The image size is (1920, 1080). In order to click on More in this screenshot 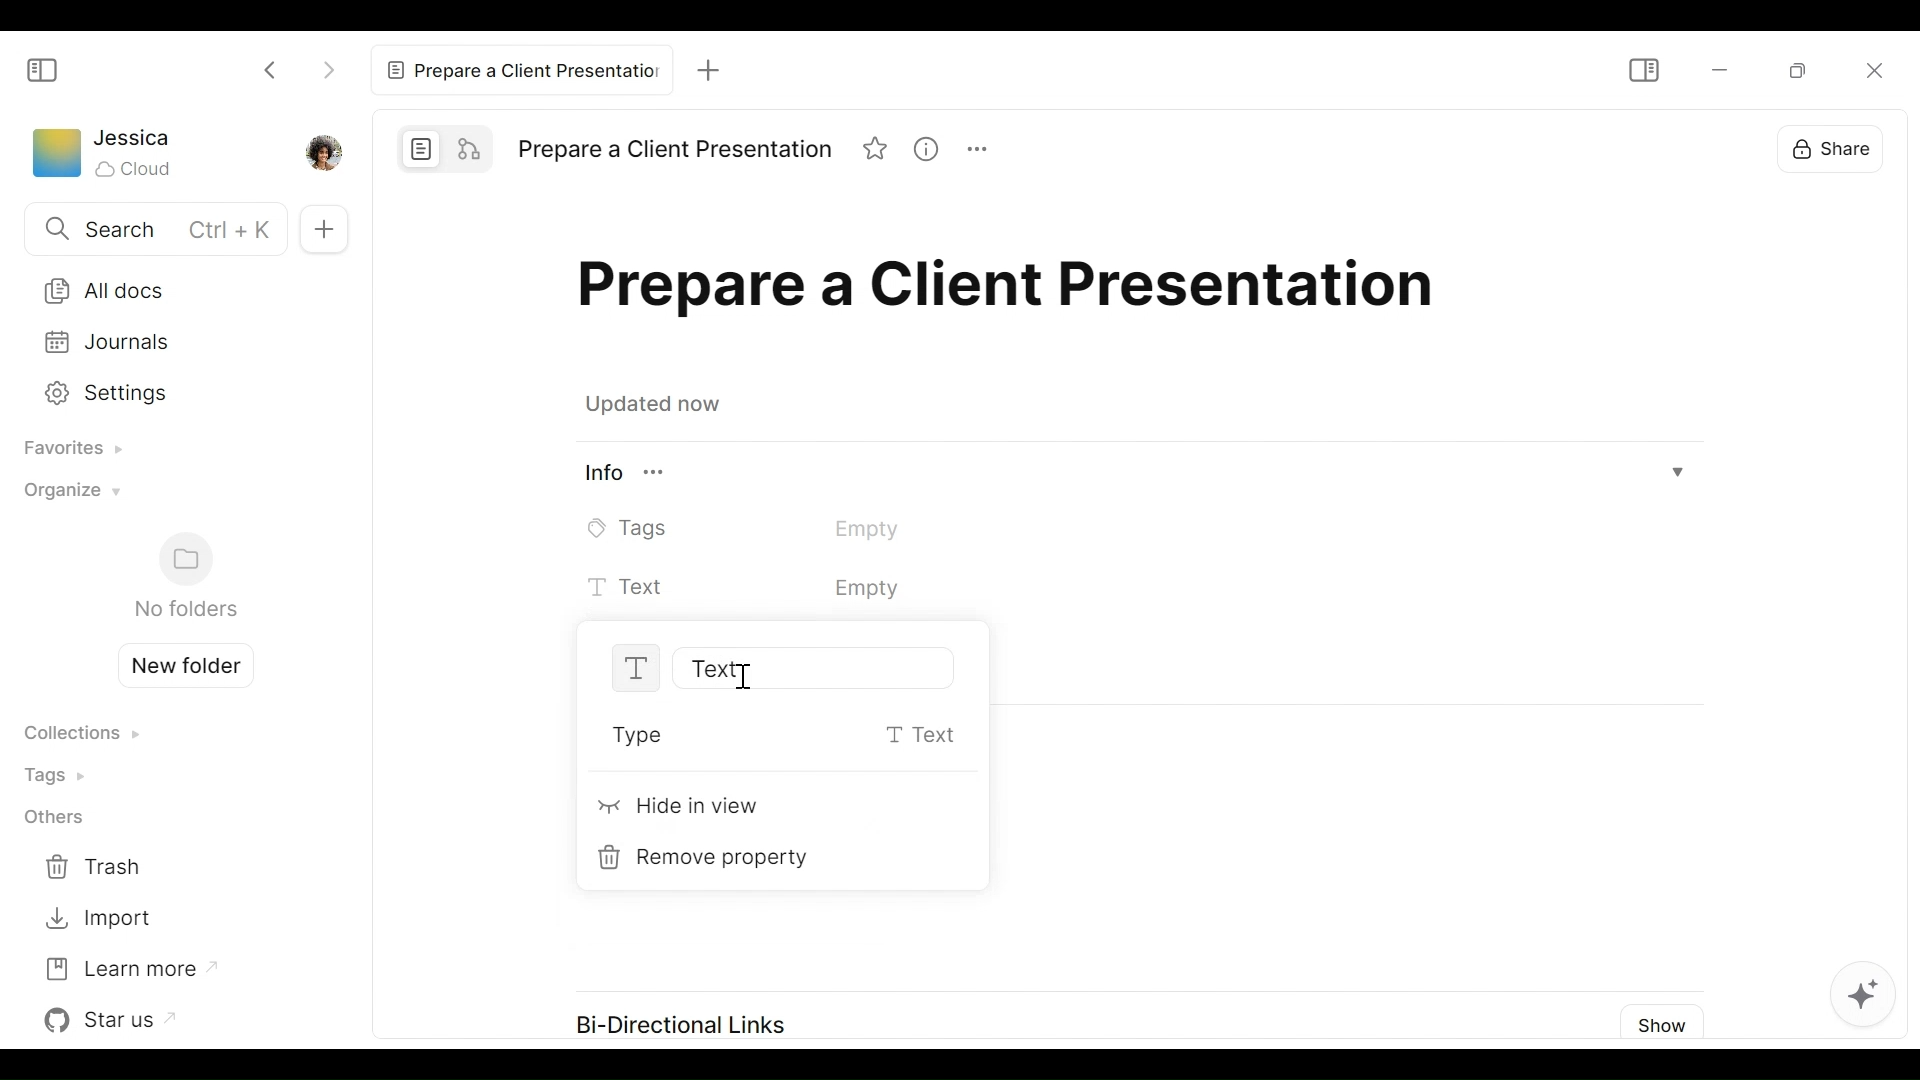, I will do `click(986, 152)`.